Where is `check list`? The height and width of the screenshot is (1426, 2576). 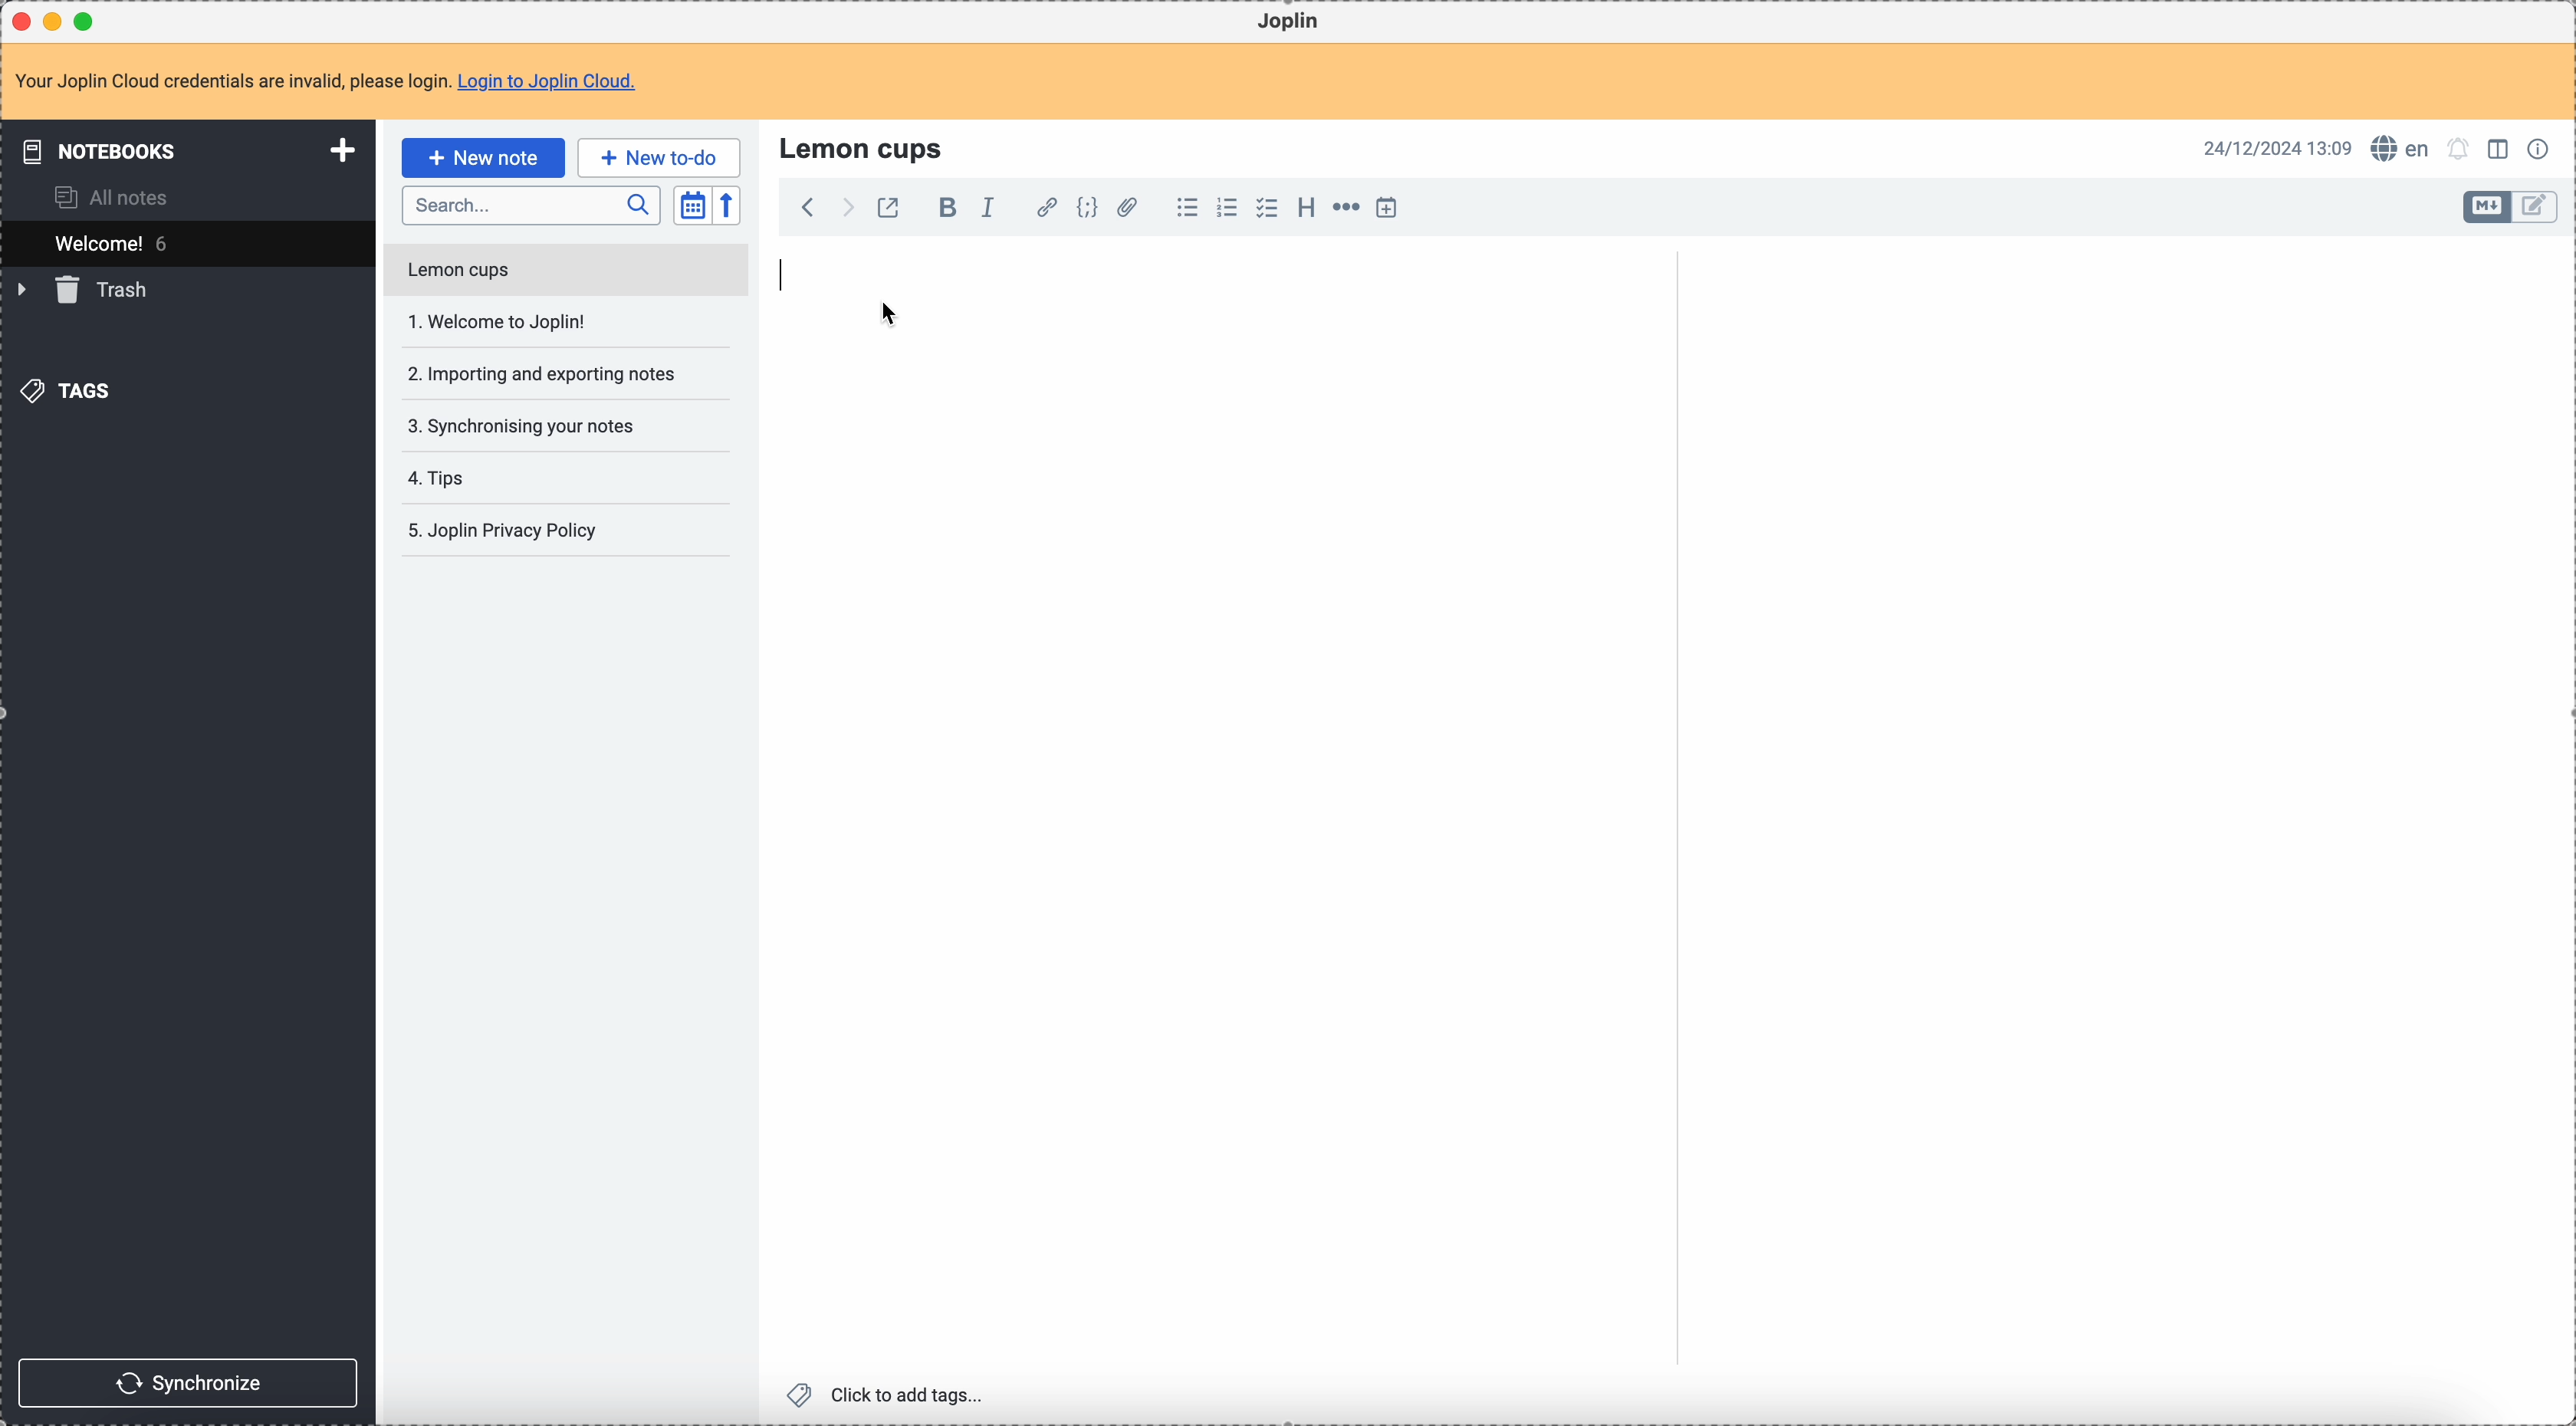 check list is located at coordinates (1266, 208).